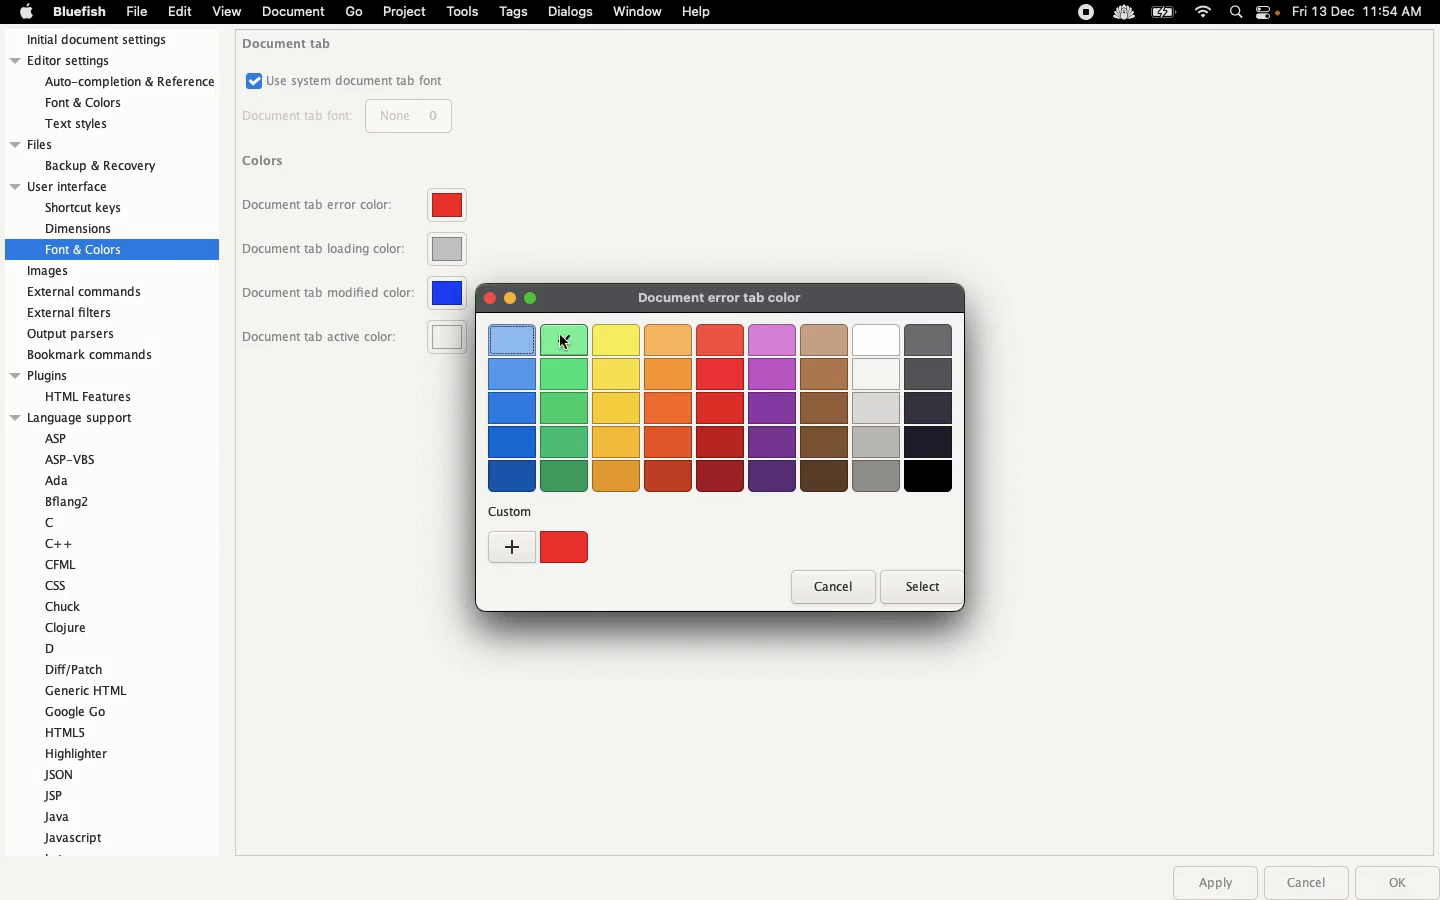 The image size is (1440, 900). What do you see at coordinates (226, 15) in the screenshot?
I see `view` at bounding box center [226, 15].